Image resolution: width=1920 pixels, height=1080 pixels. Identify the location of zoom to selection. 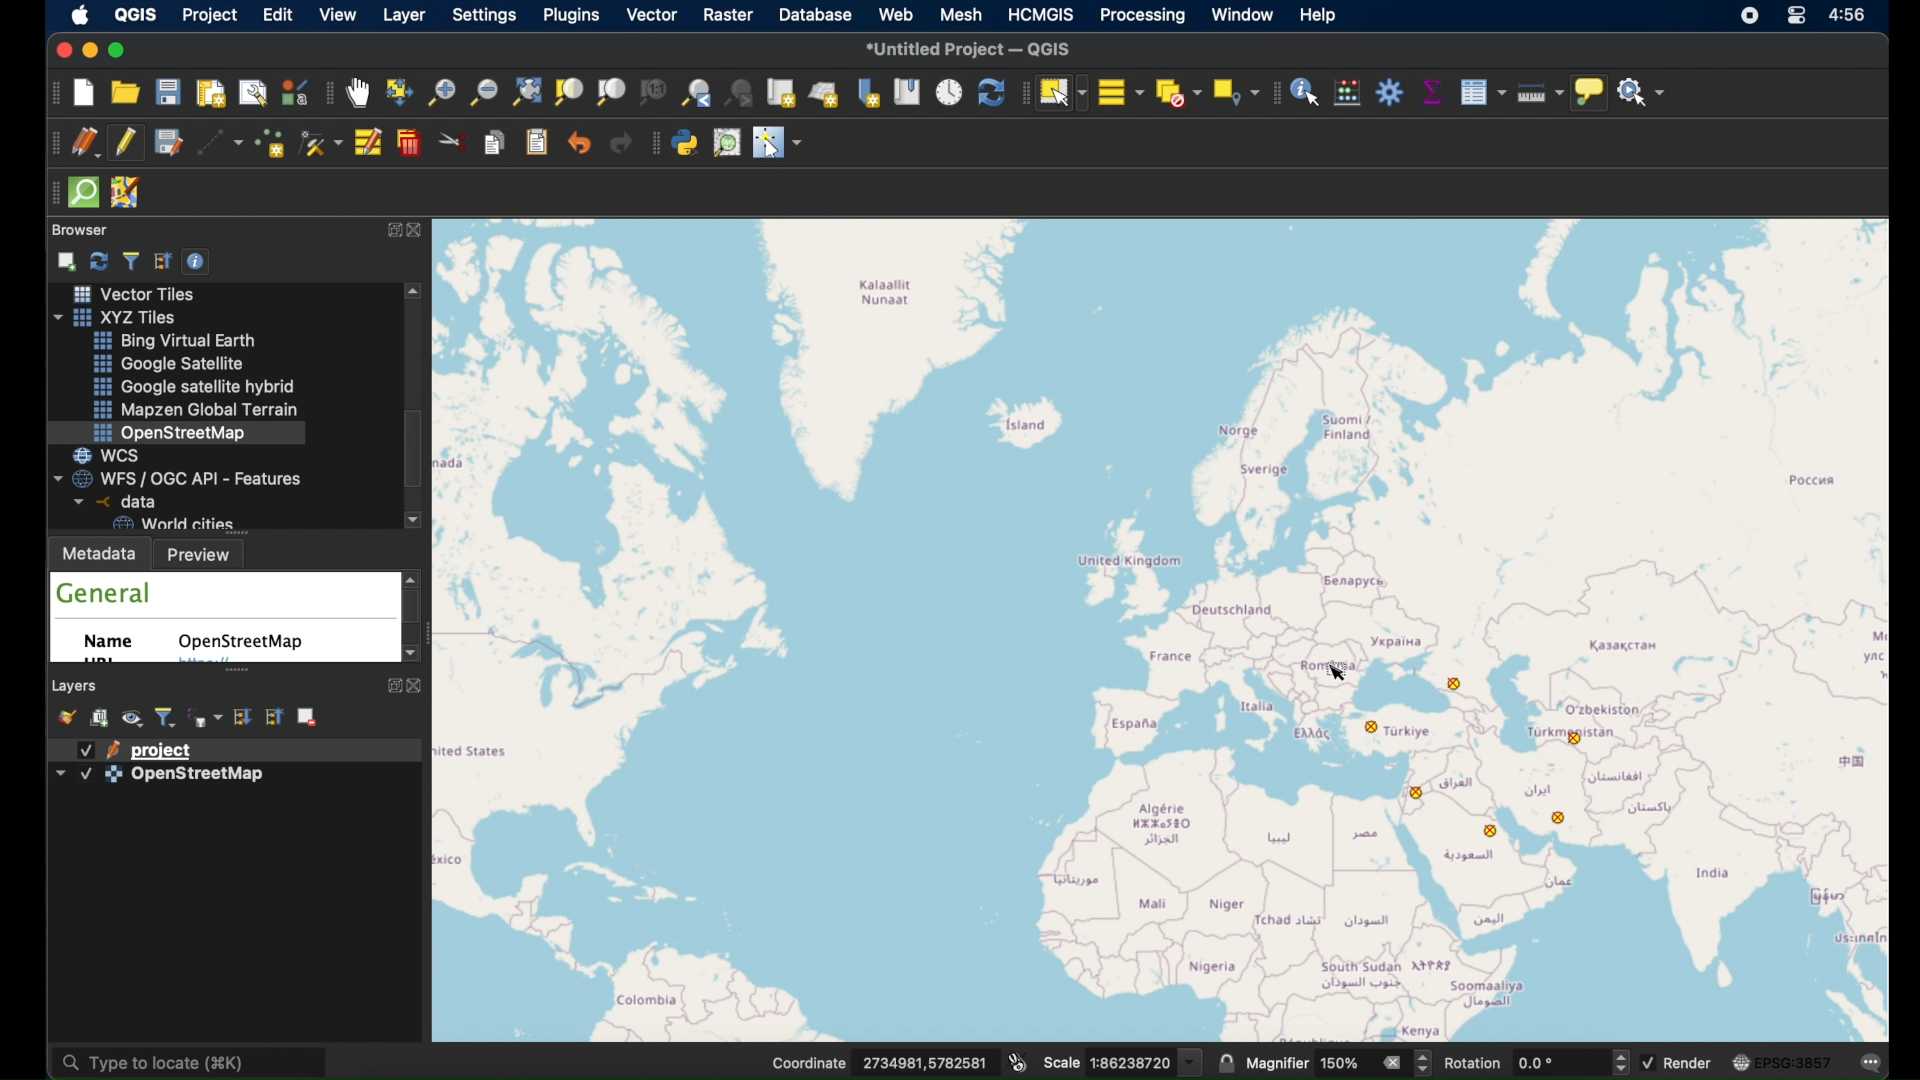
(573, 92).